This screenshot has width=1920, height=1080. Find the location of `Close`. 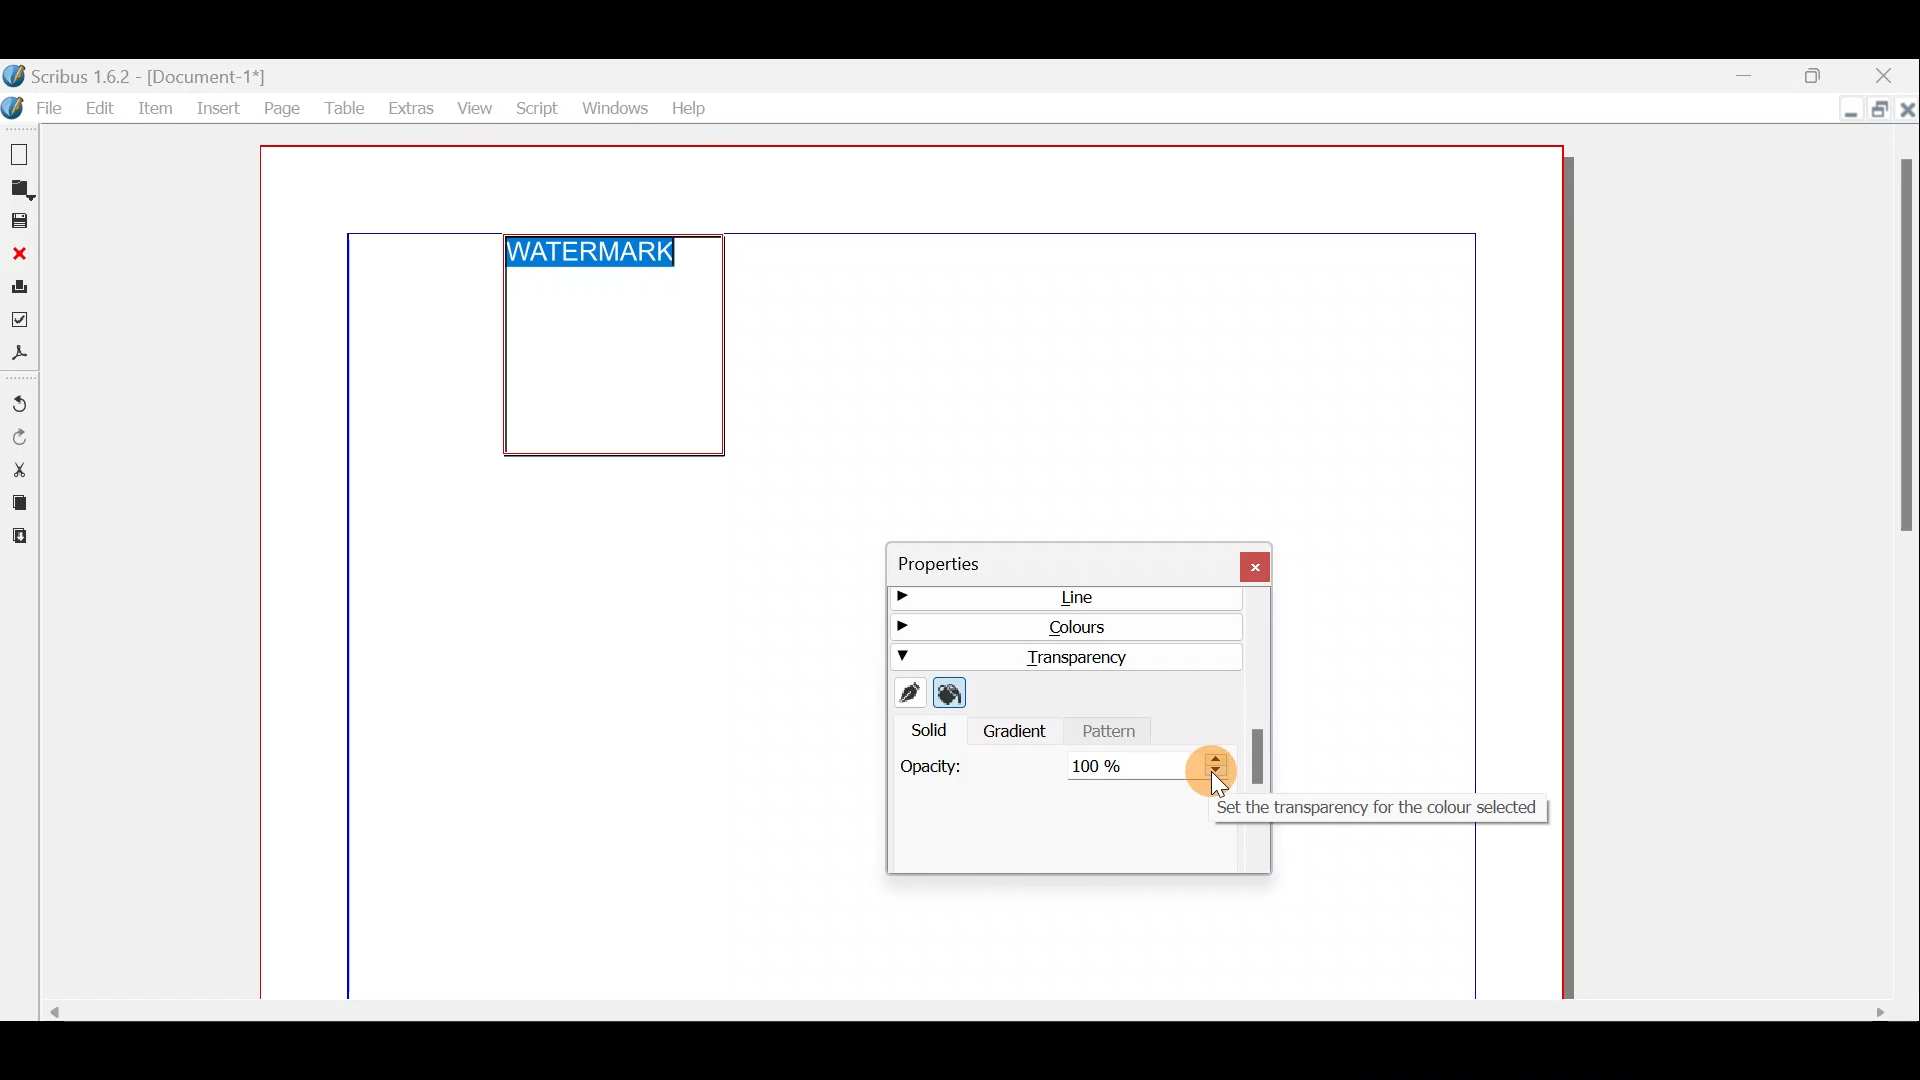

Close is located at coordinates (1907, 107).